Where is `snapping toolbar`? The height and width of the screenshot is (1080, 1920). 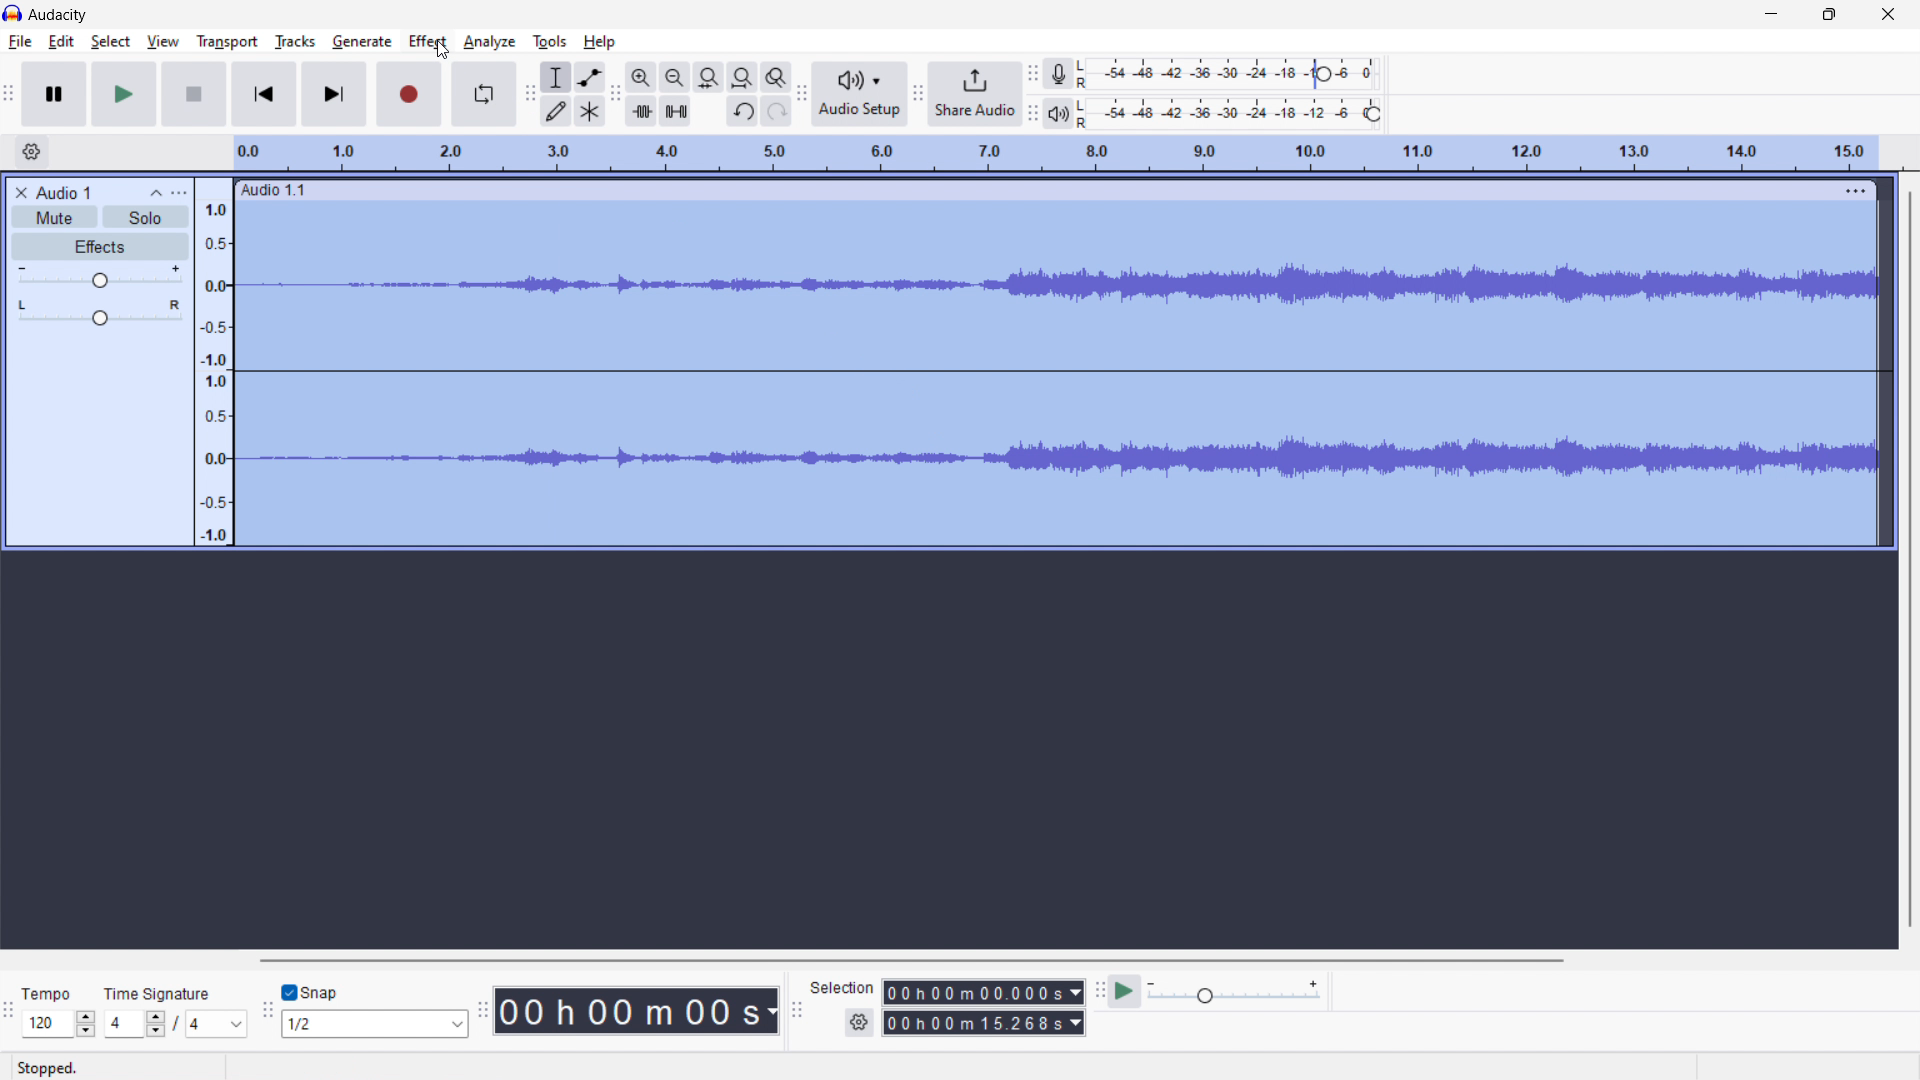
snapping toolbar is located at coordinates (268, 1008).